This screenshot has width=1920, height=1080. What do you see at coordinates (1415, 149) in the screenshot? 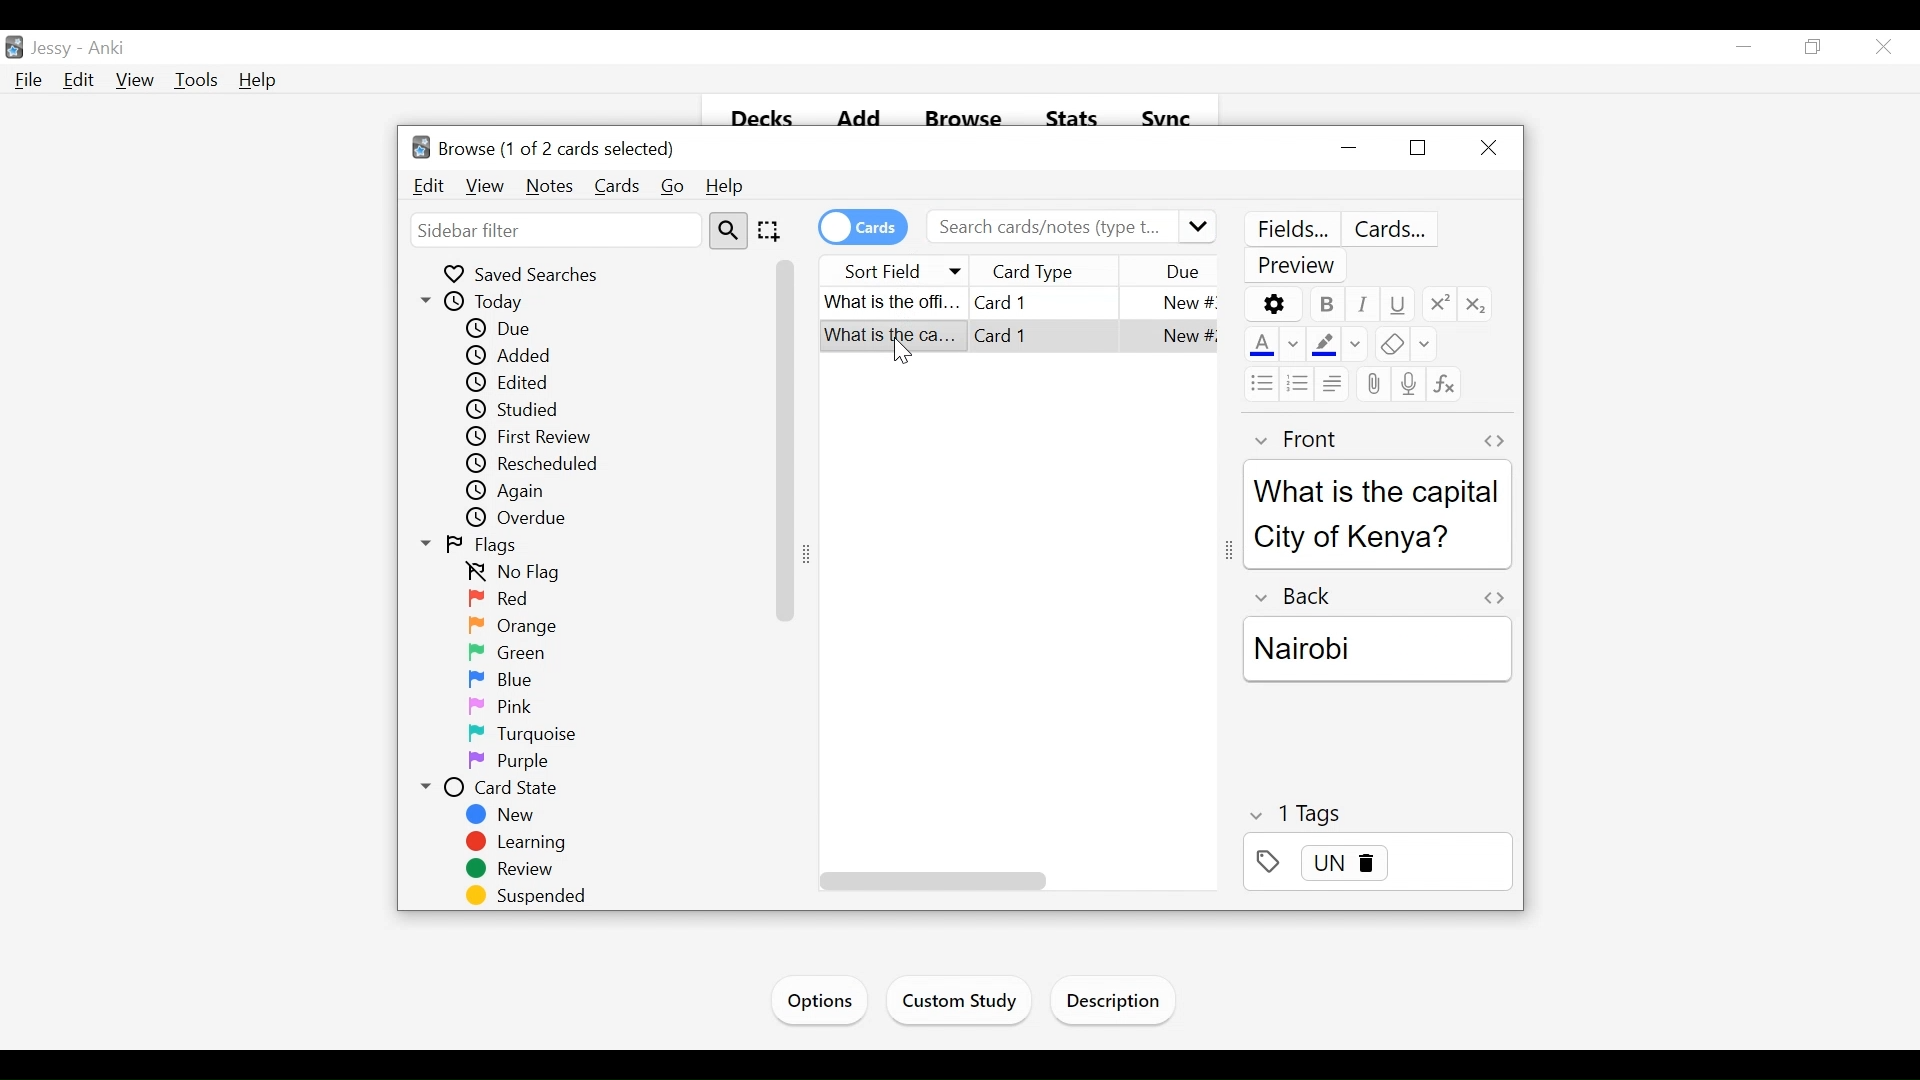
I see `Restore` at bounding box center [1415, 149].